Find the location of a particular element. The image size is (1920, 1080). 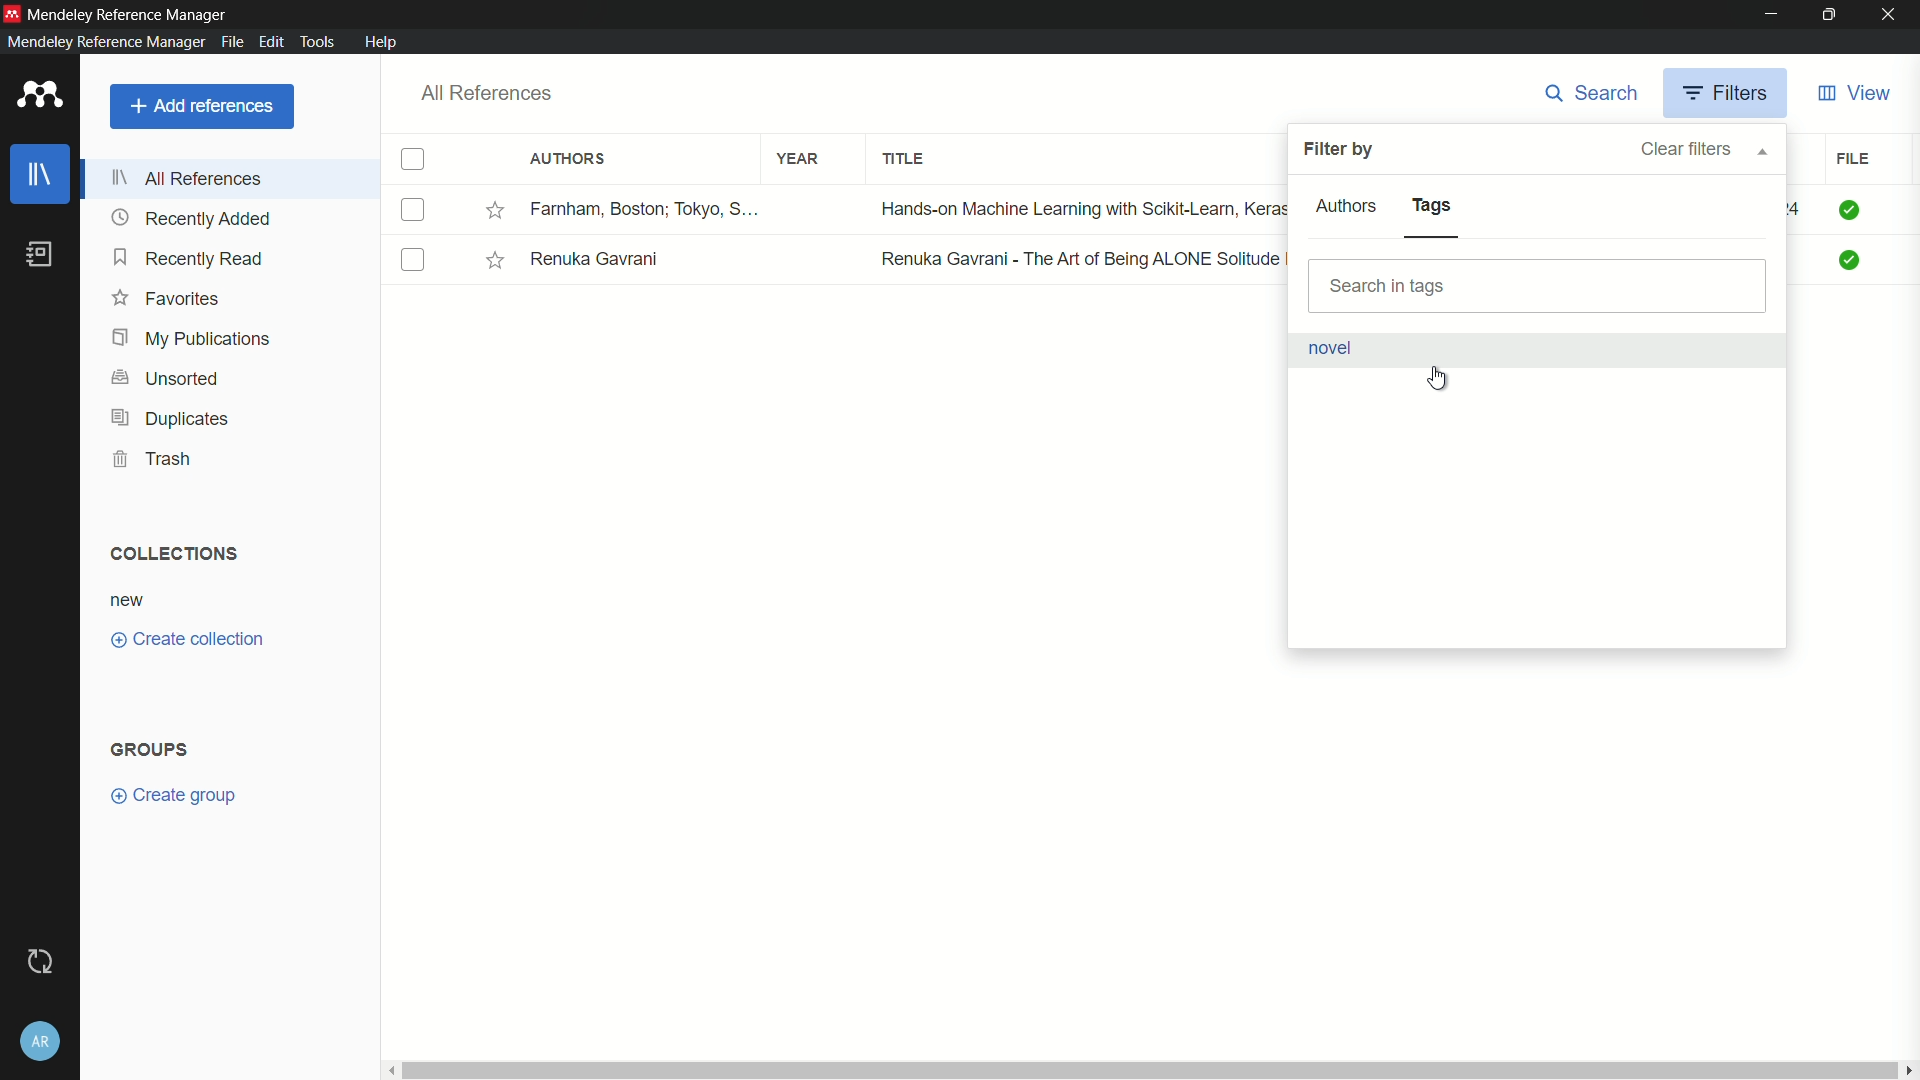

Starred is located at coordinates (496, 260).